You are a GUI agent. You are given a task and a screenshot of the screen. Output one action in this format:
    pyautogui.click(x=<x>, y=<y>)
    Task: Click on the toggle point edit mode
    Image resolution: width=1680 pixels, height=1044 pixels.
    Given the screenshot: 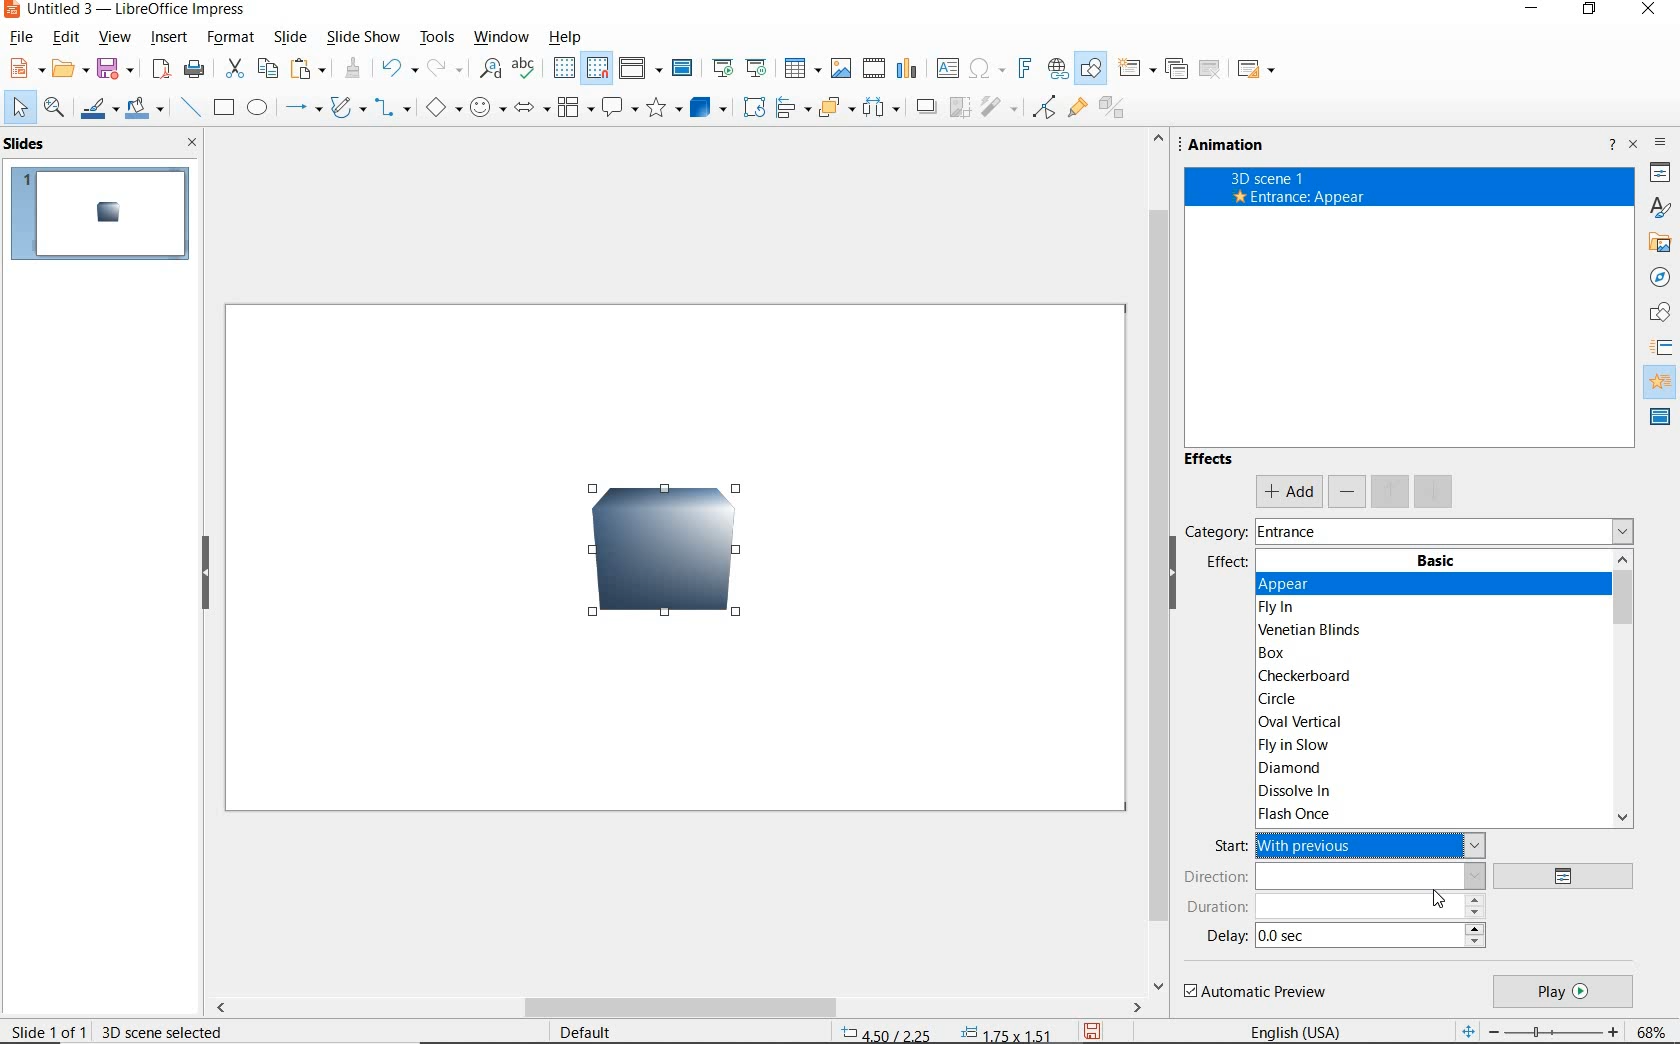 What is the action you would take?
    pyautogui.click(x=1045, y=105)
    